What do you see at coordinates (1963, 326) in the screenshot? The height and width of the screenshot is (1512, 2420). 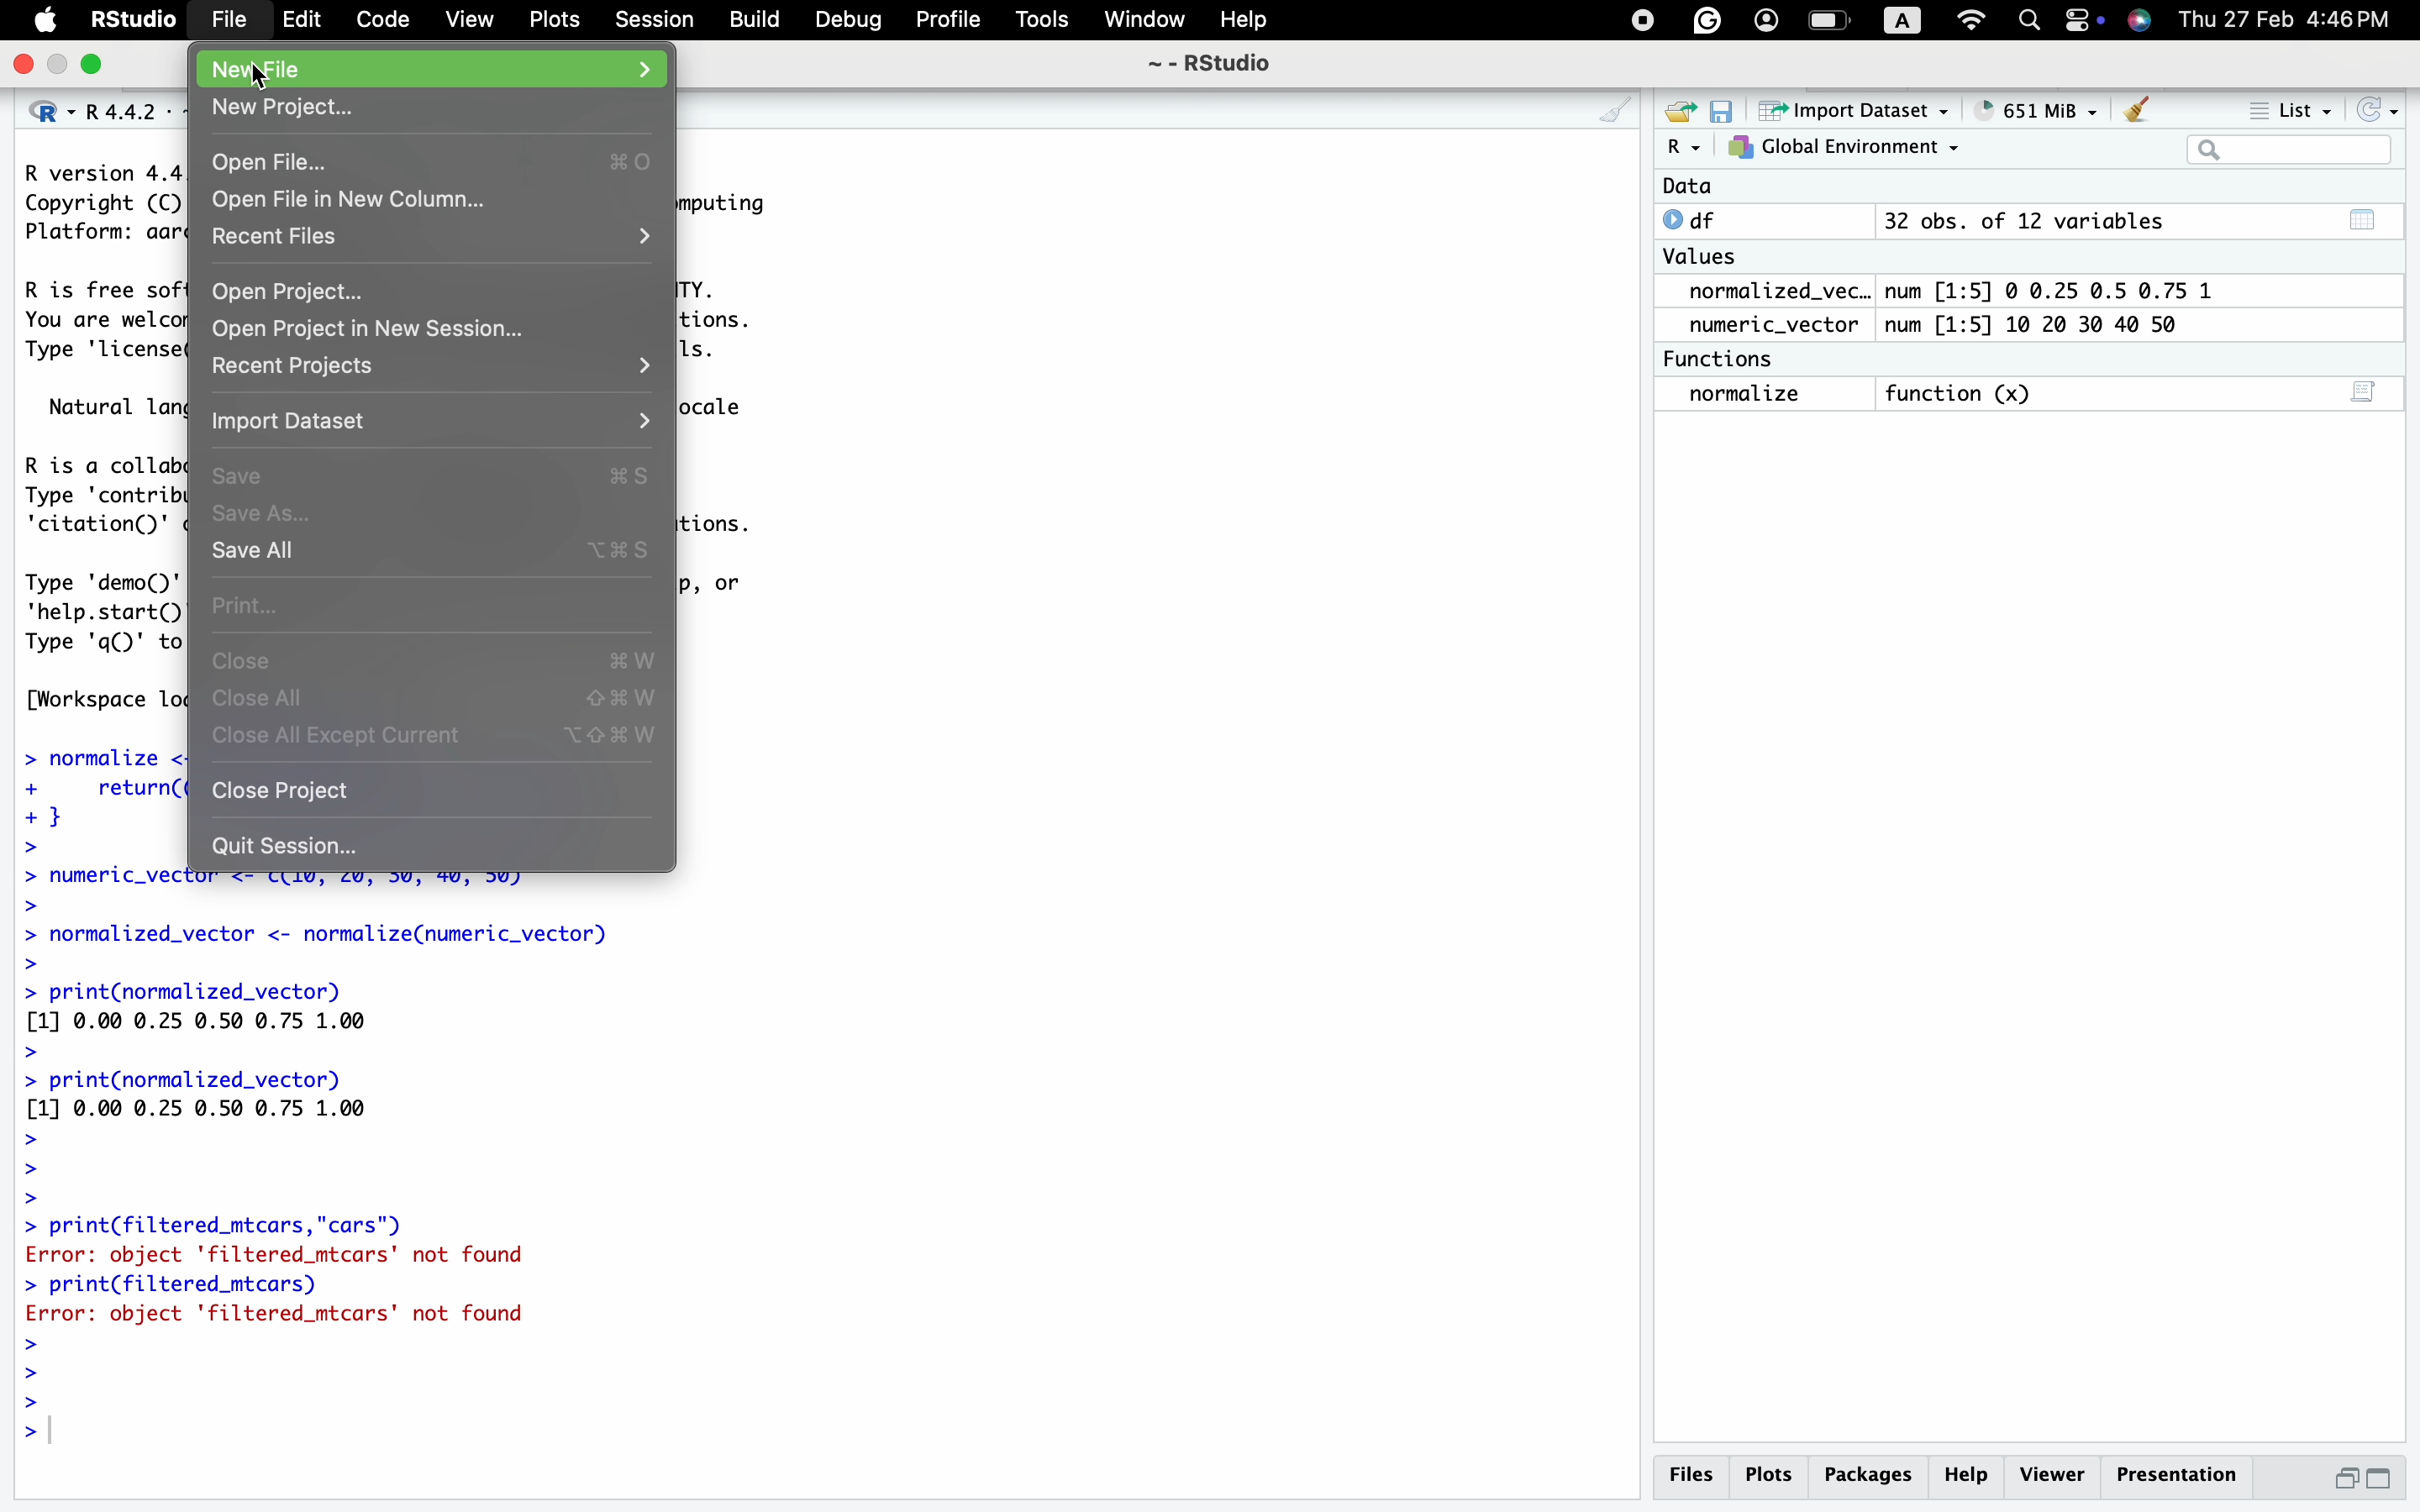 I see `numeric_vector num [1:5] 10 20 30 40 50` at bounding box center [1963, 326].